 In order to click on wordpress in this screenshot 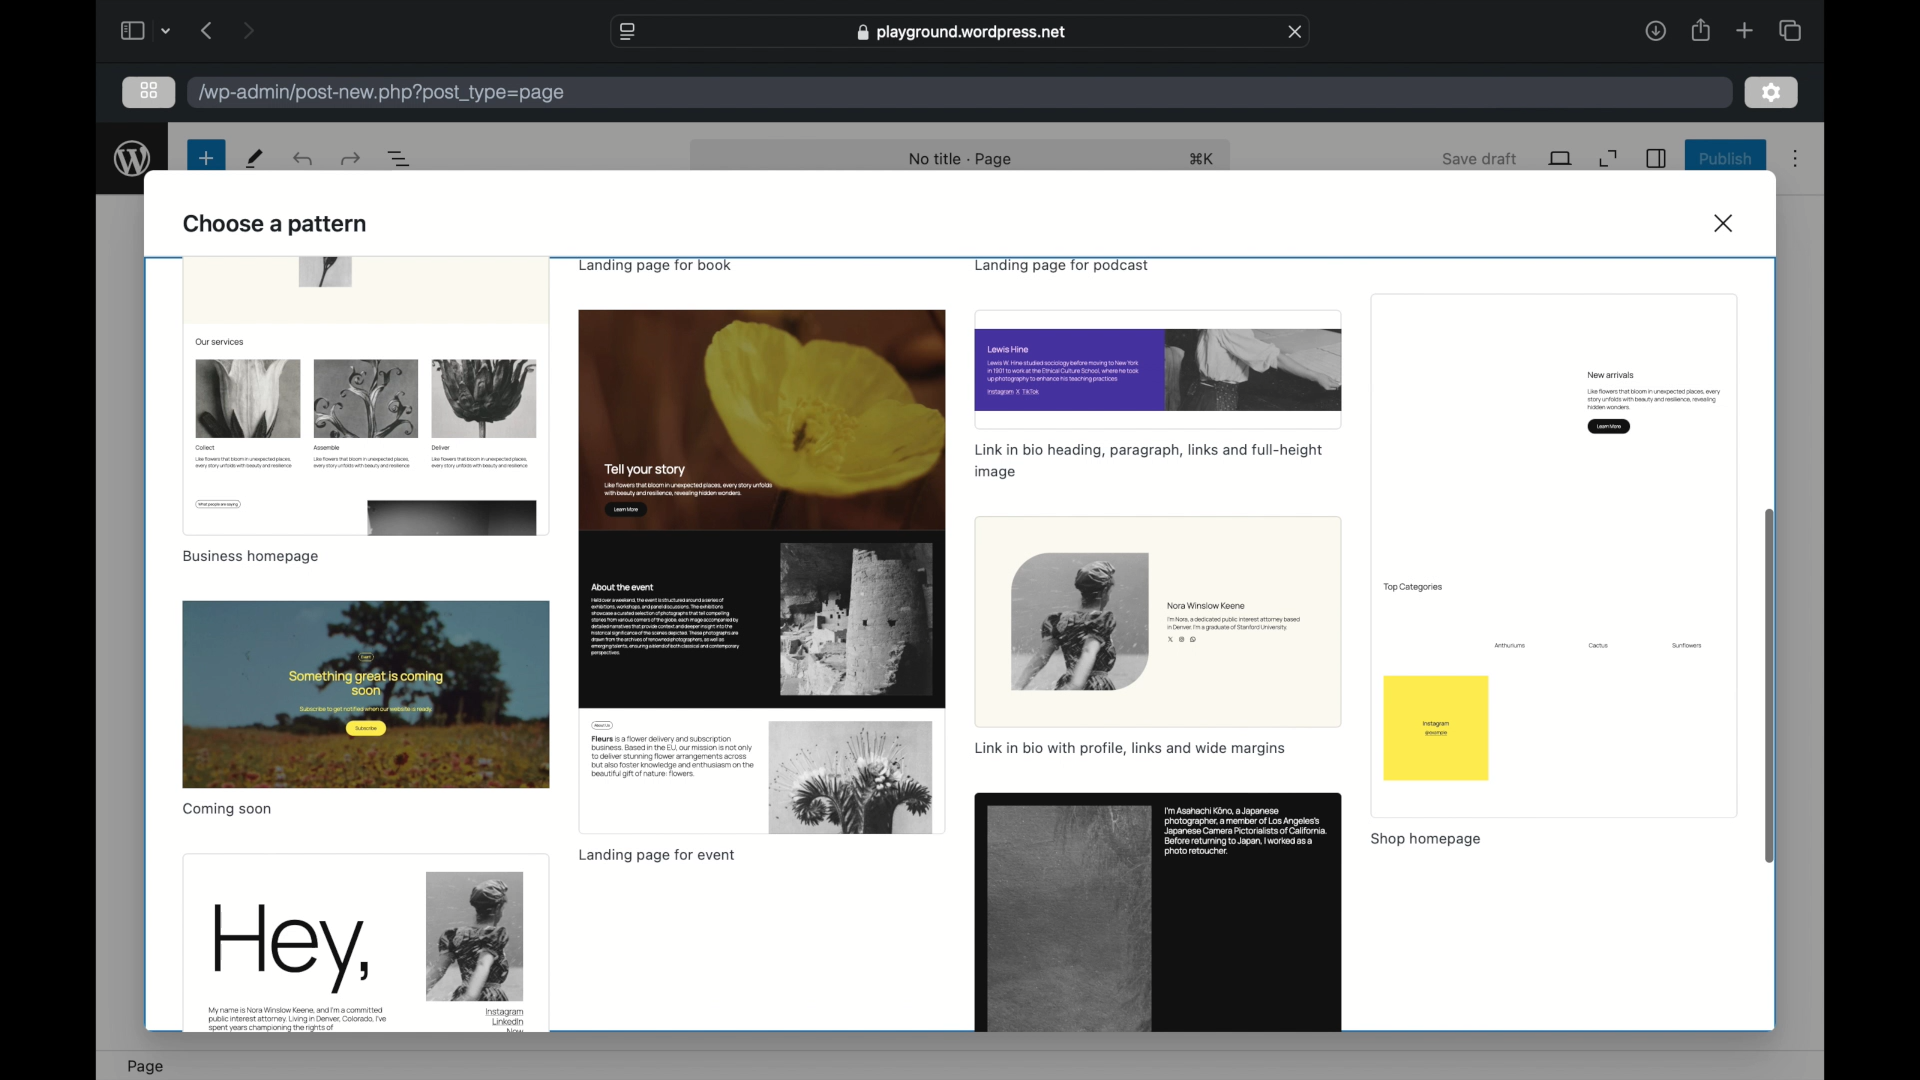, I will do `click(133, 159)`.